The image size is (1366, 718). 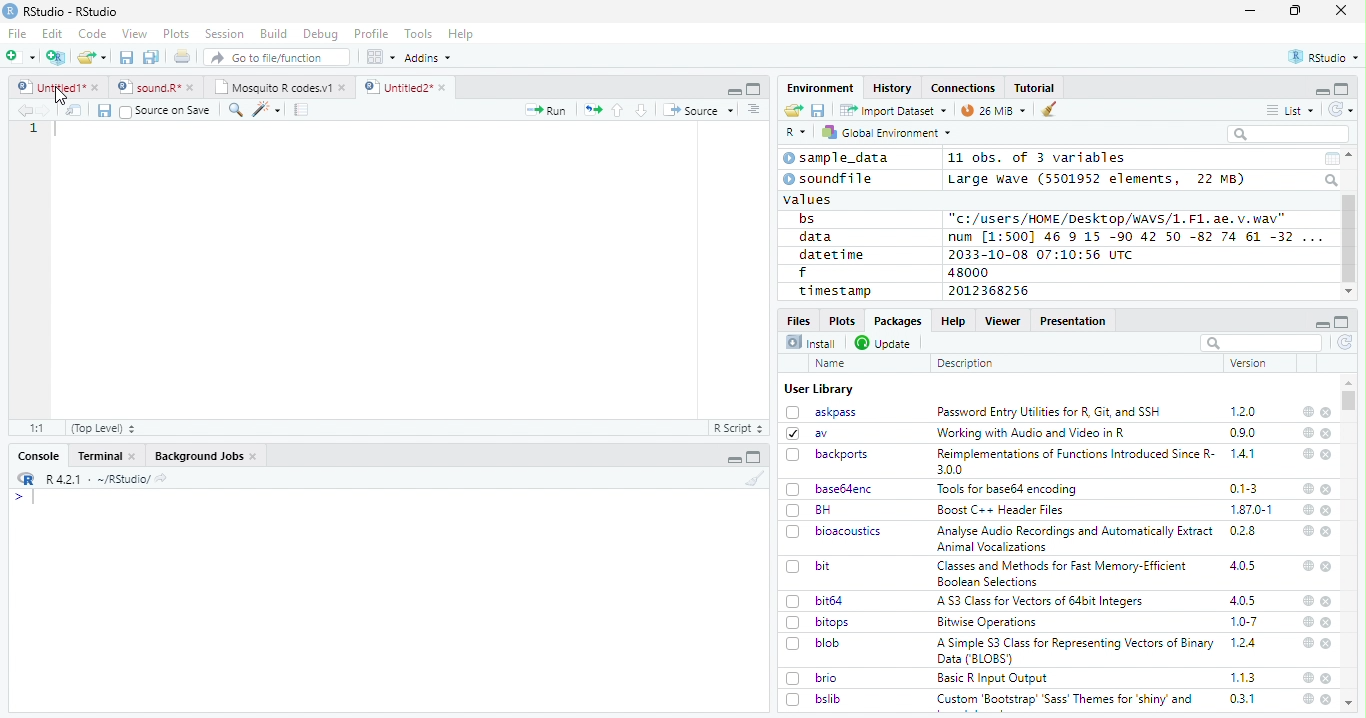 I want to click on Analyse Audio Recordings and Automatically ExtractAnimal Vocalizations, so click(x=1071, y=538).